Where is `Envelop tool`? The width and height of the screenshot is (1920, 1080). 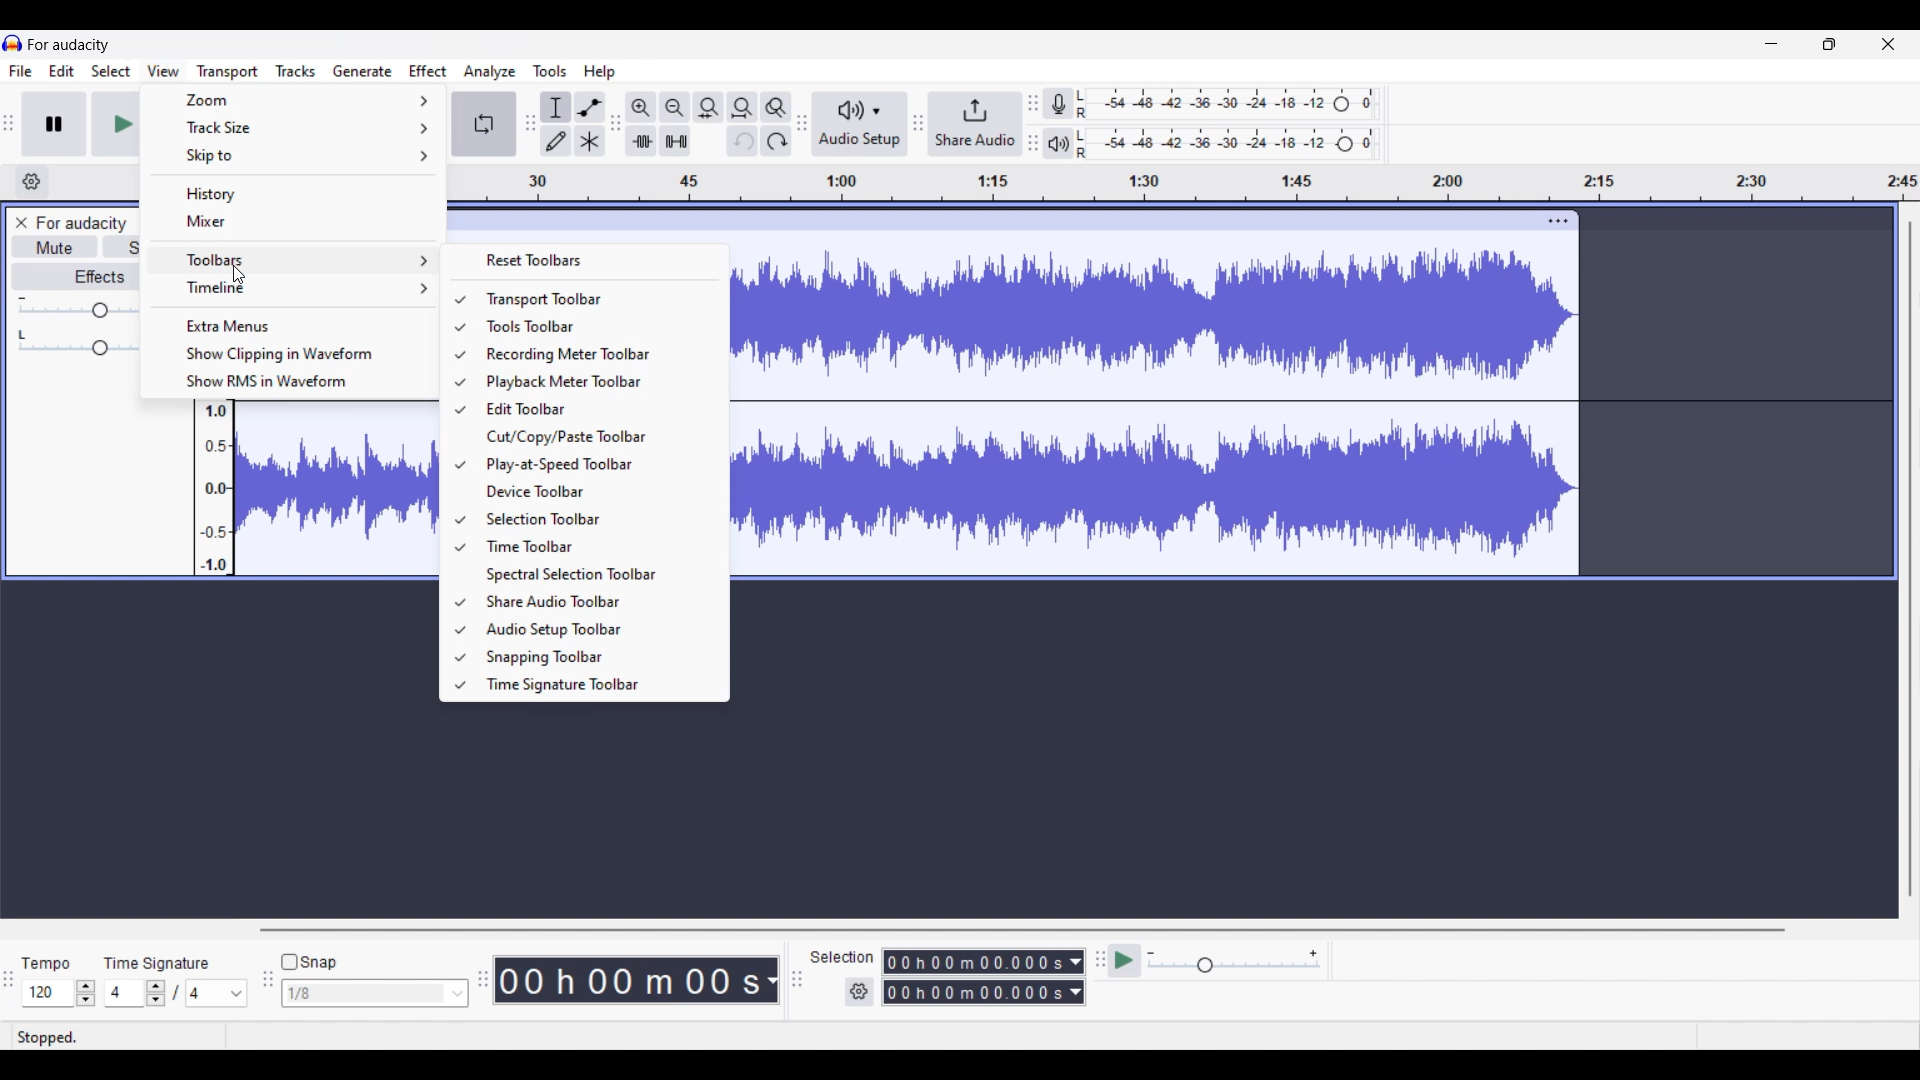 Envelop tool is located at coordinates (590, 108).